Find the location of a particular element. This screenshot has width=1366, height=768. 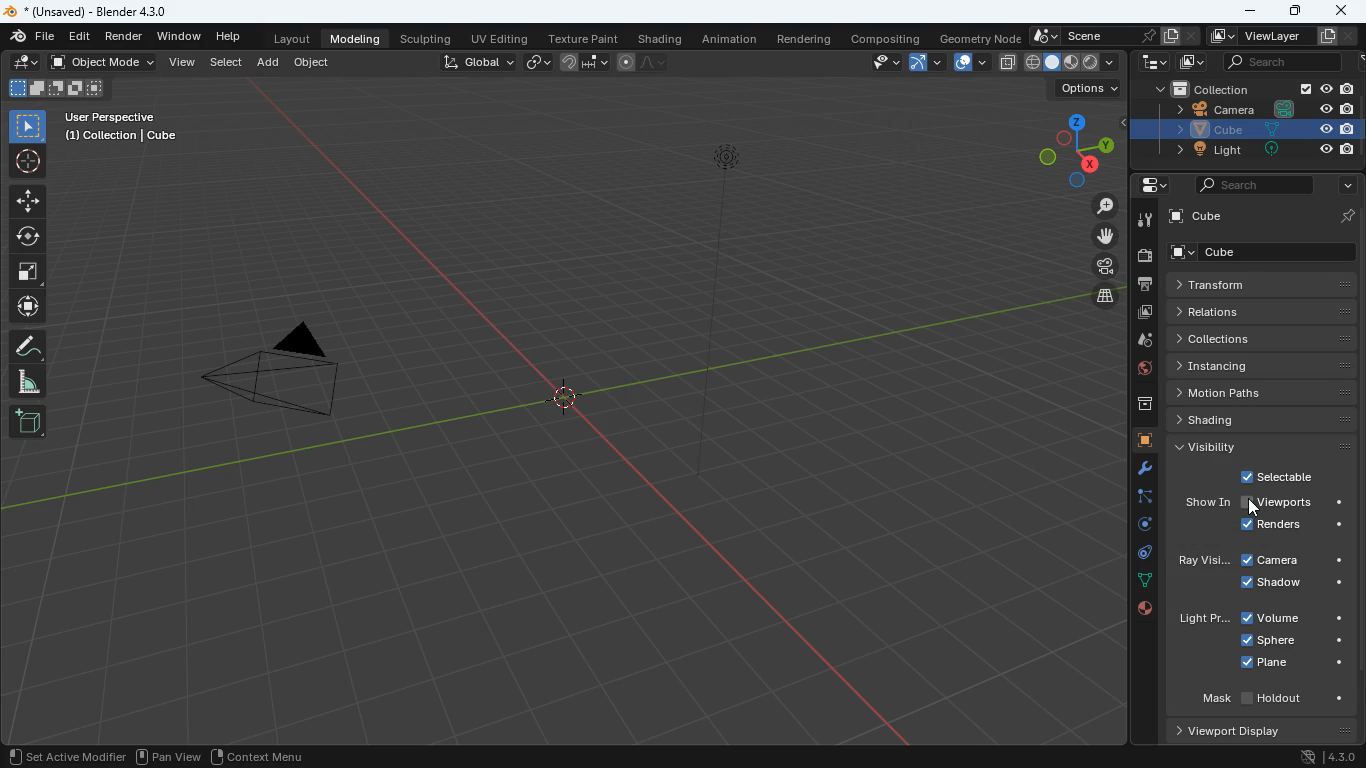

shadow is located at coordinates (1291, 585).